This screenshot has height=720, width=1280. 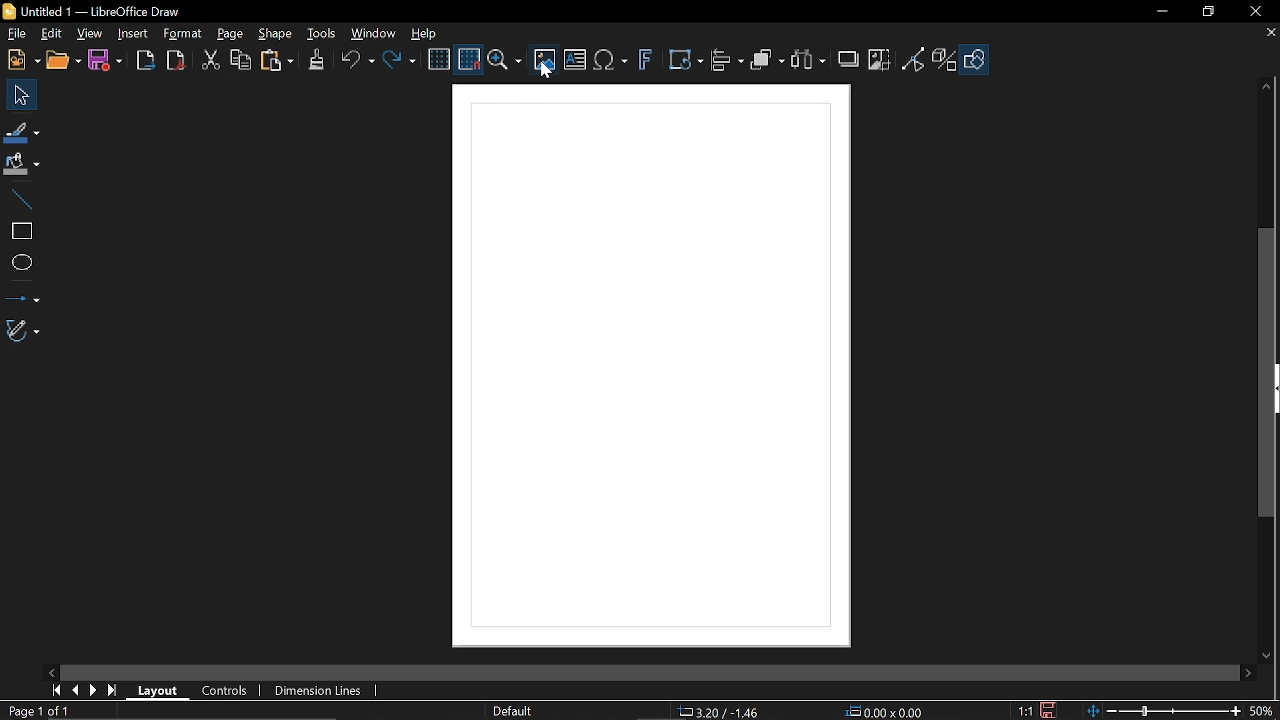 I want to click on Help, so click(x=430, y=35).